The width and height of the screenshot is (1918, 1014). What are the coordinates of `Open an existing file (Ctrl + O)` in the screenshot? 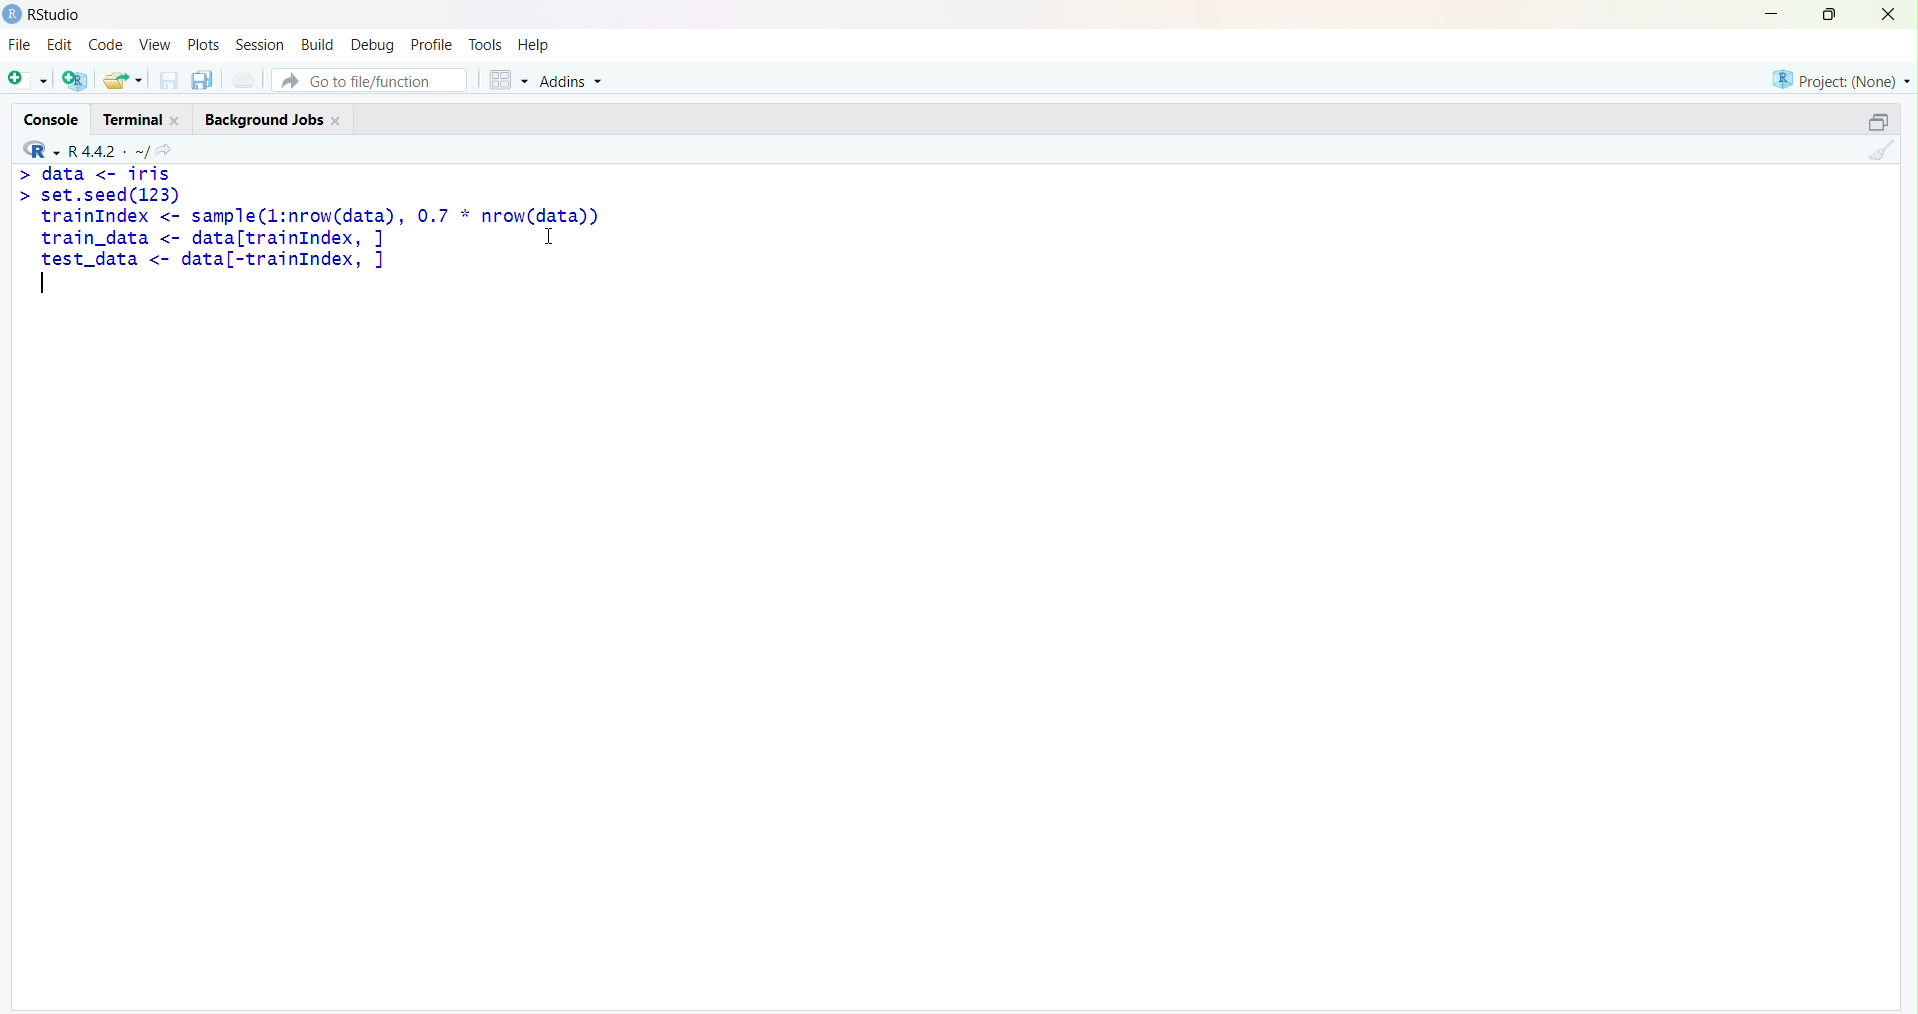 It's located at (125, 80).